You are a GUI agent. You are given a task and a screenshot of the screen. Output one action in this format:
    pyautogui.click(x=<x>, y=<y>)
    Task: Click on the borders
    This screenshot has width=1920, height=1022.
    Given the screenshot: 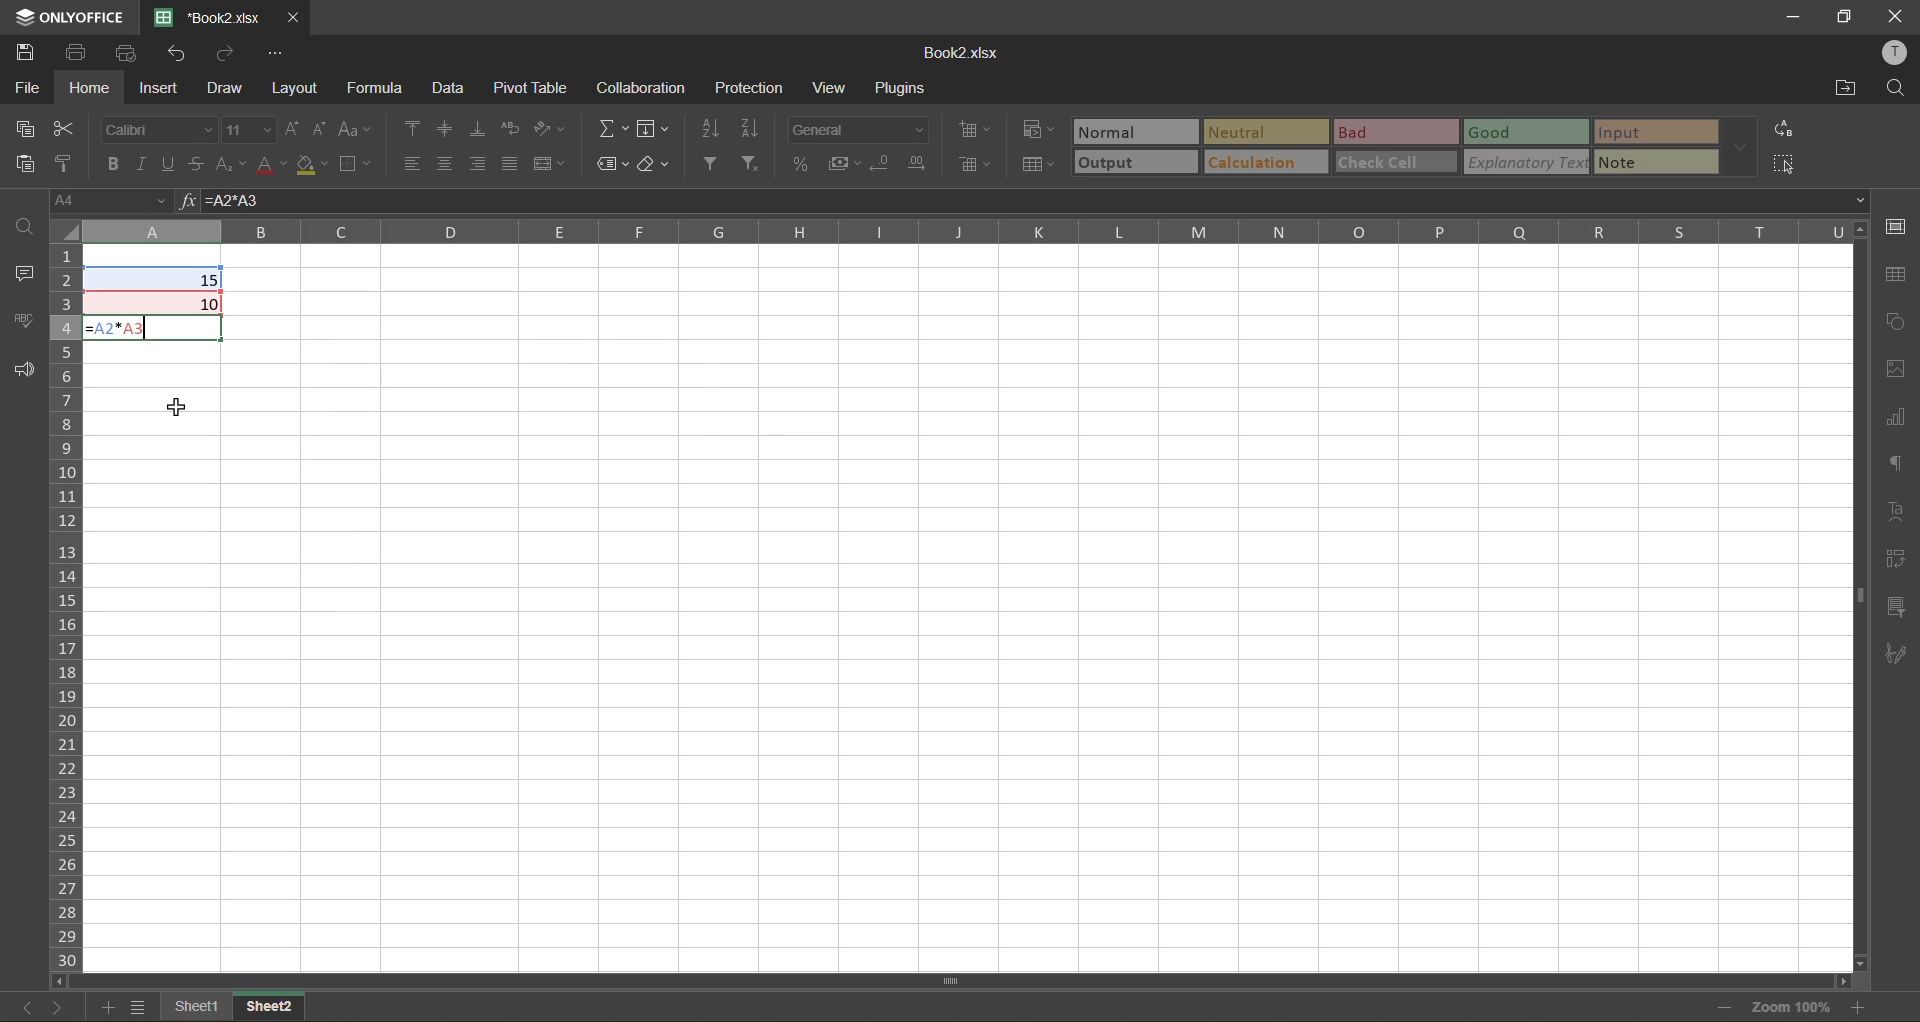 What is the action you would take?
    pyautogui.click(x=357, y=166)
    